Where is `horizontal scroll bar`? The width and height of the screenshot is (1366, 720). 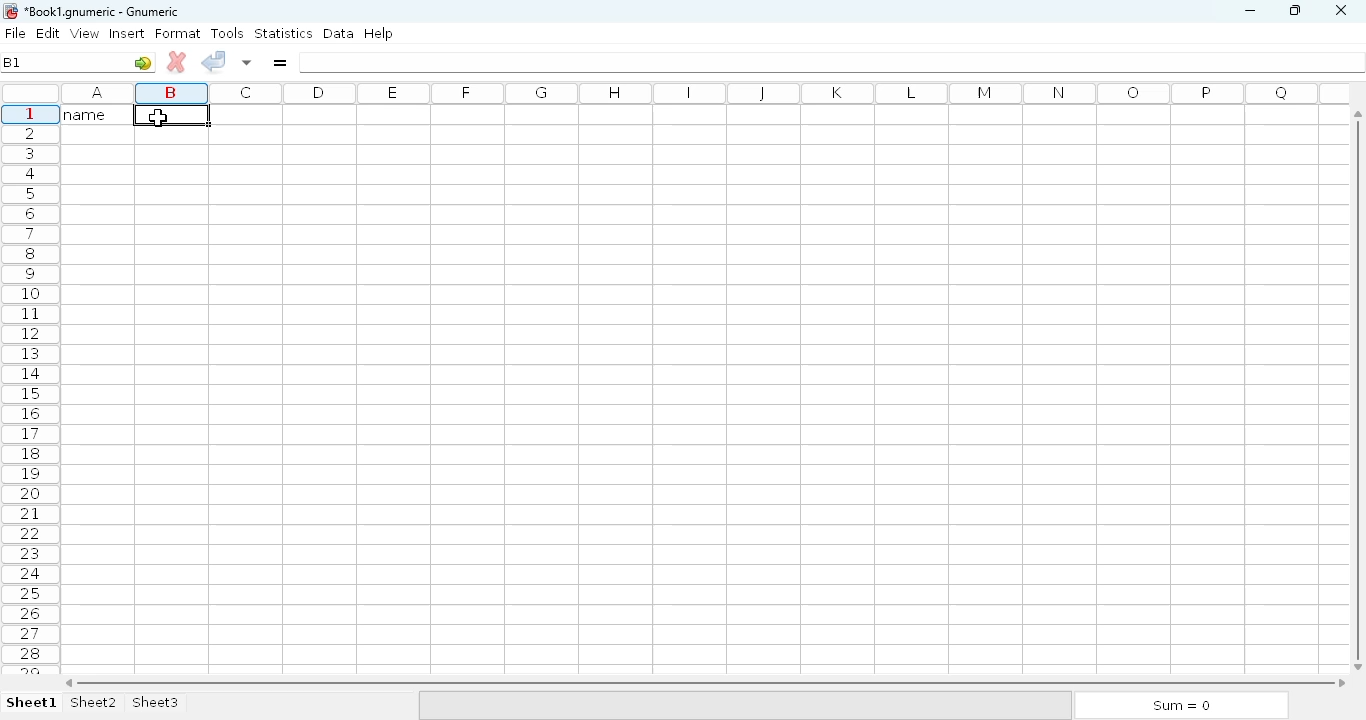
horizontal scroll bar is located at coordinates (705, 683).